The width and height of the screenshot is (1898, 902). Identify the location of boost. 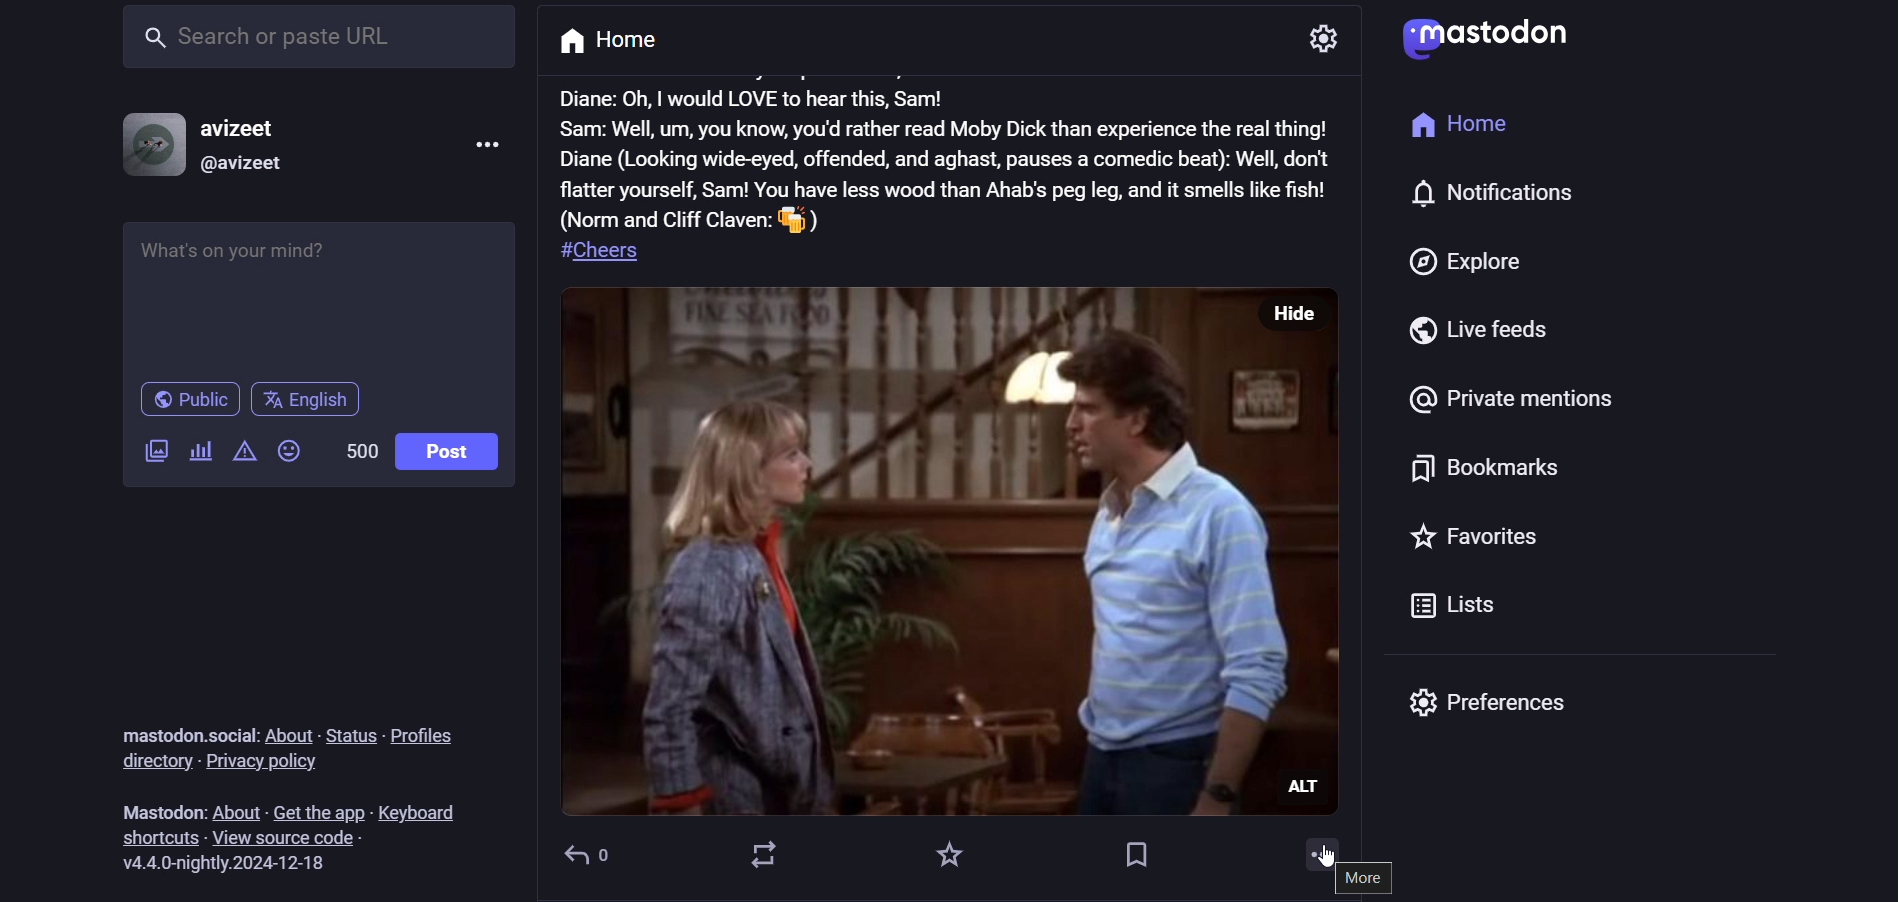
(769, 854).